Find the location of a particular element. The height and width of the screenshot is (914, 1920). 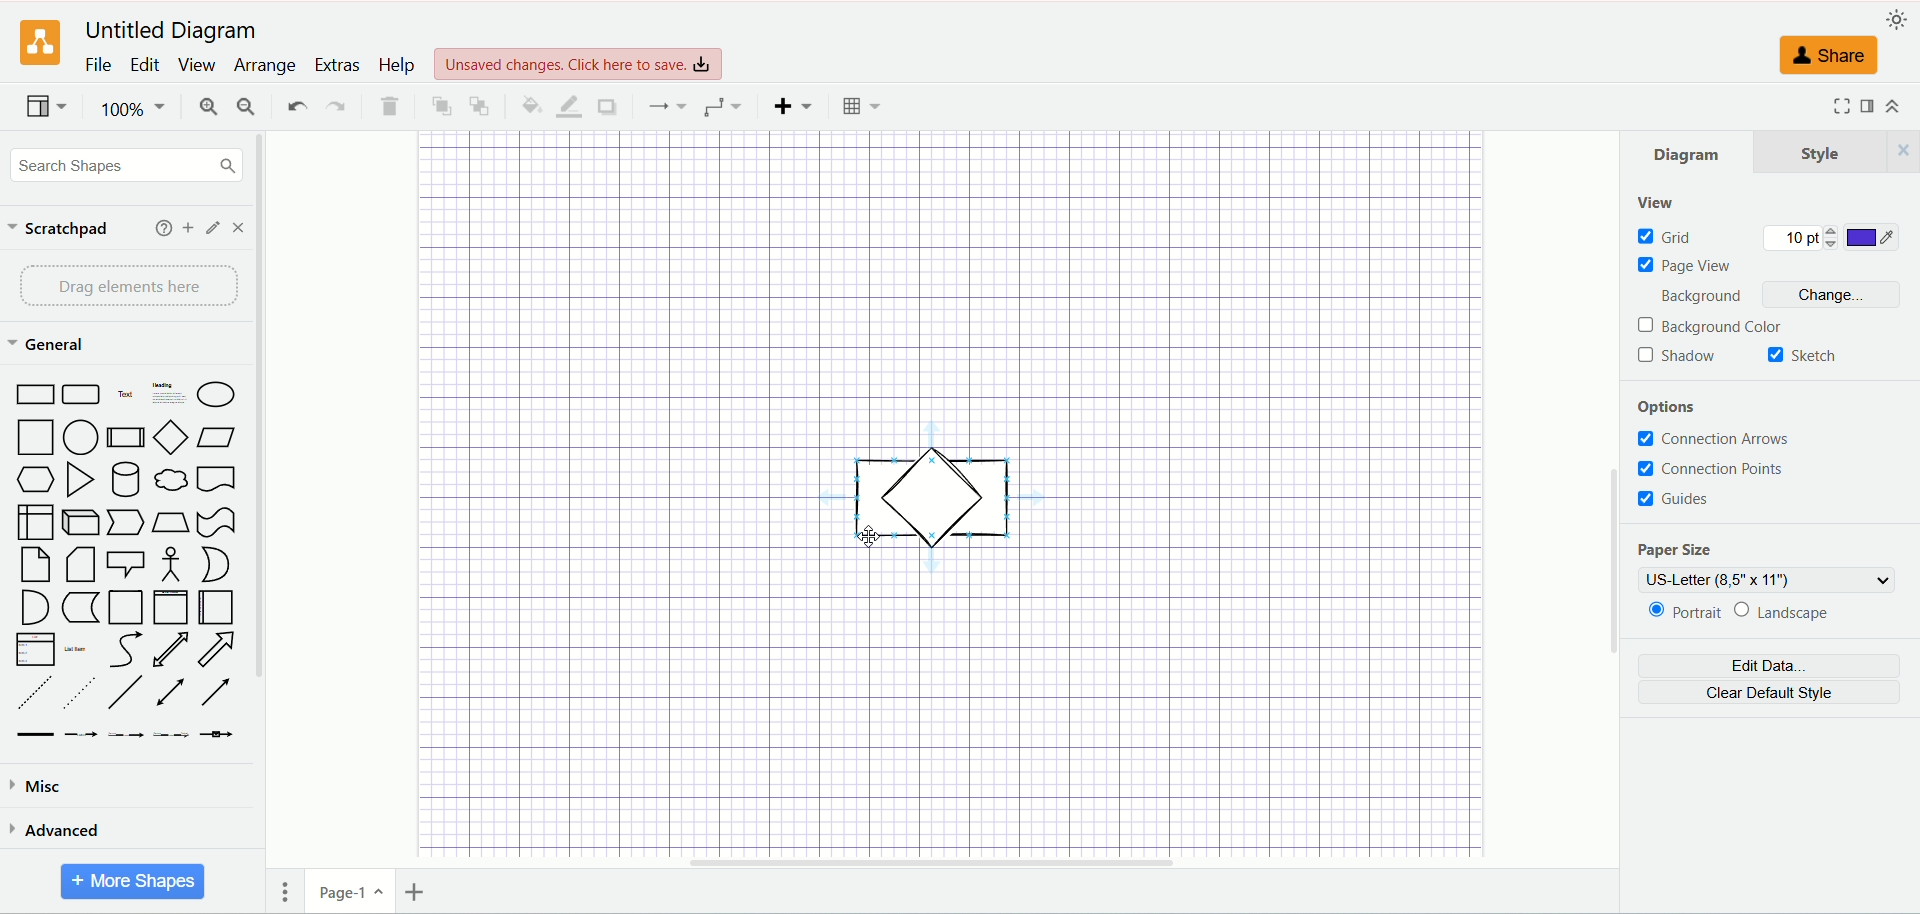

Callout is located at coordinates (126, 563).